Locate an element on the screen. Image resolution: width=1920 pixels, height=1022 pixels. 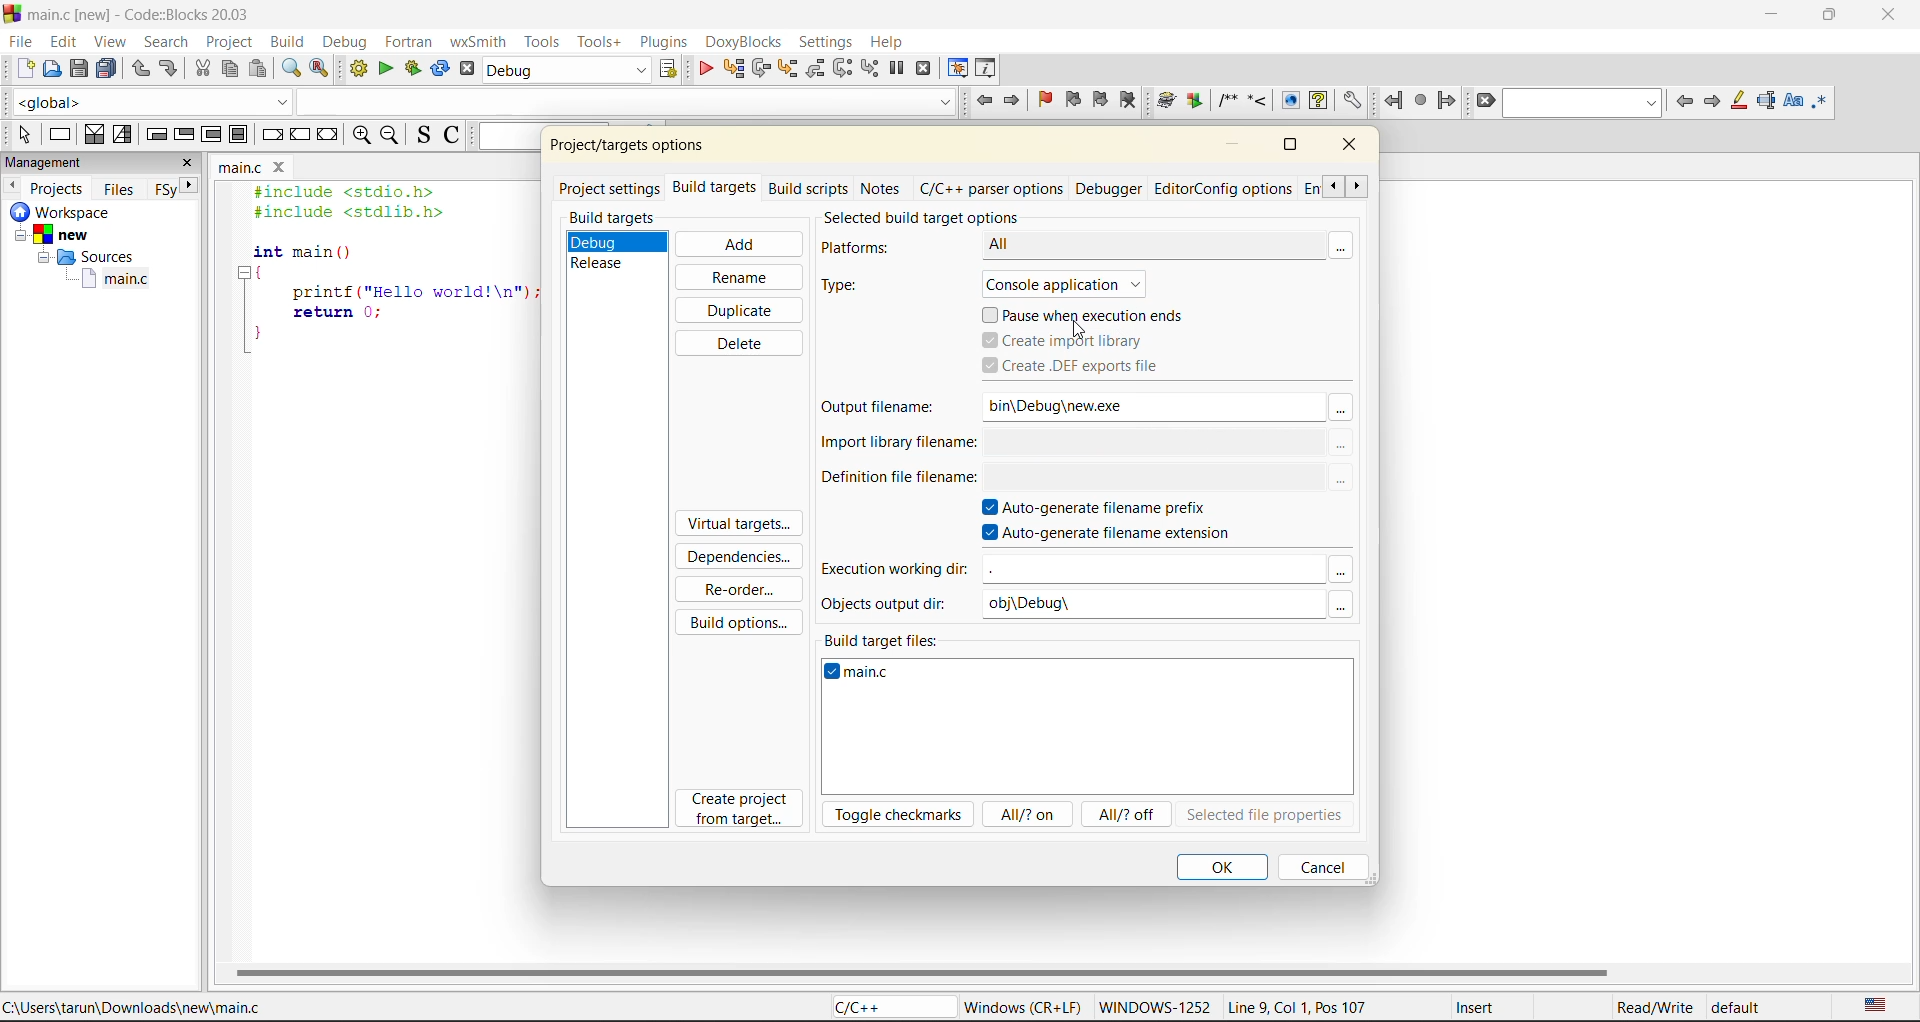
build is located at coordinates (359, 69).